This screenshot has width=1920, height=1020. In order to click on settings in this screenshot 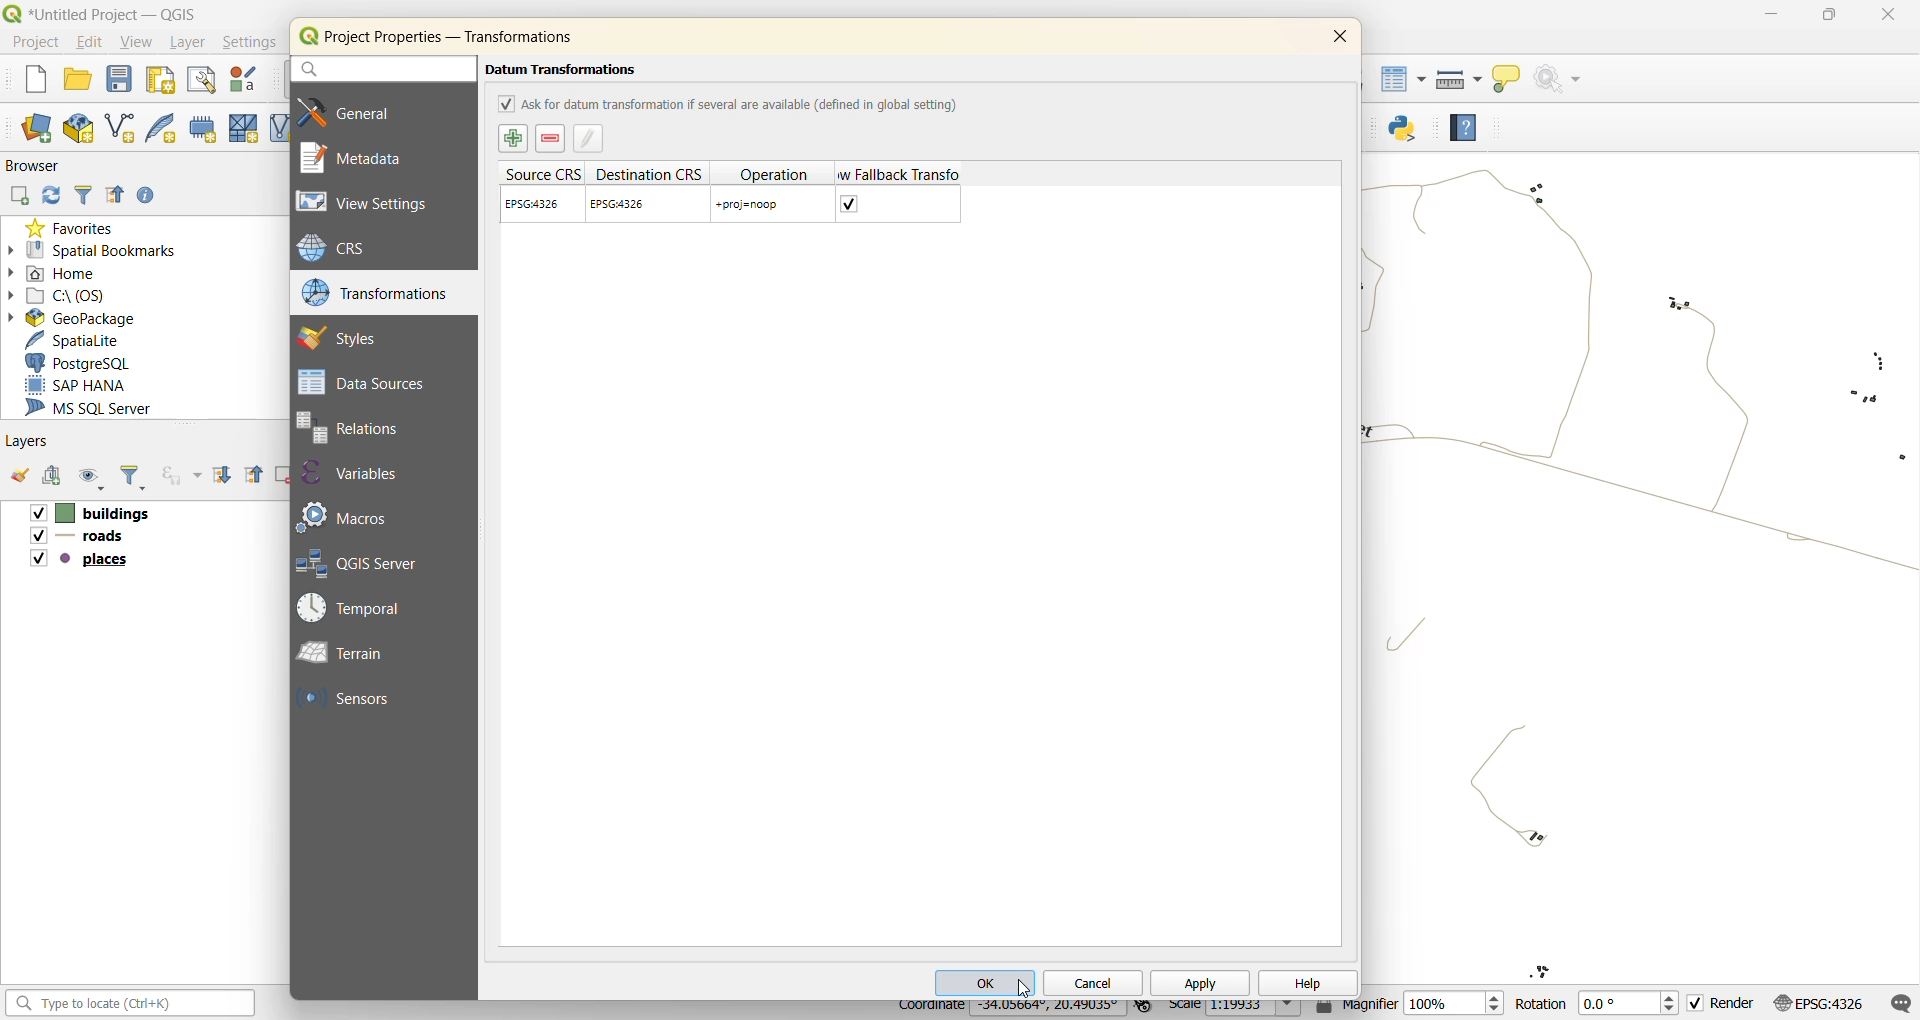, I will do `click(250, 44)`.